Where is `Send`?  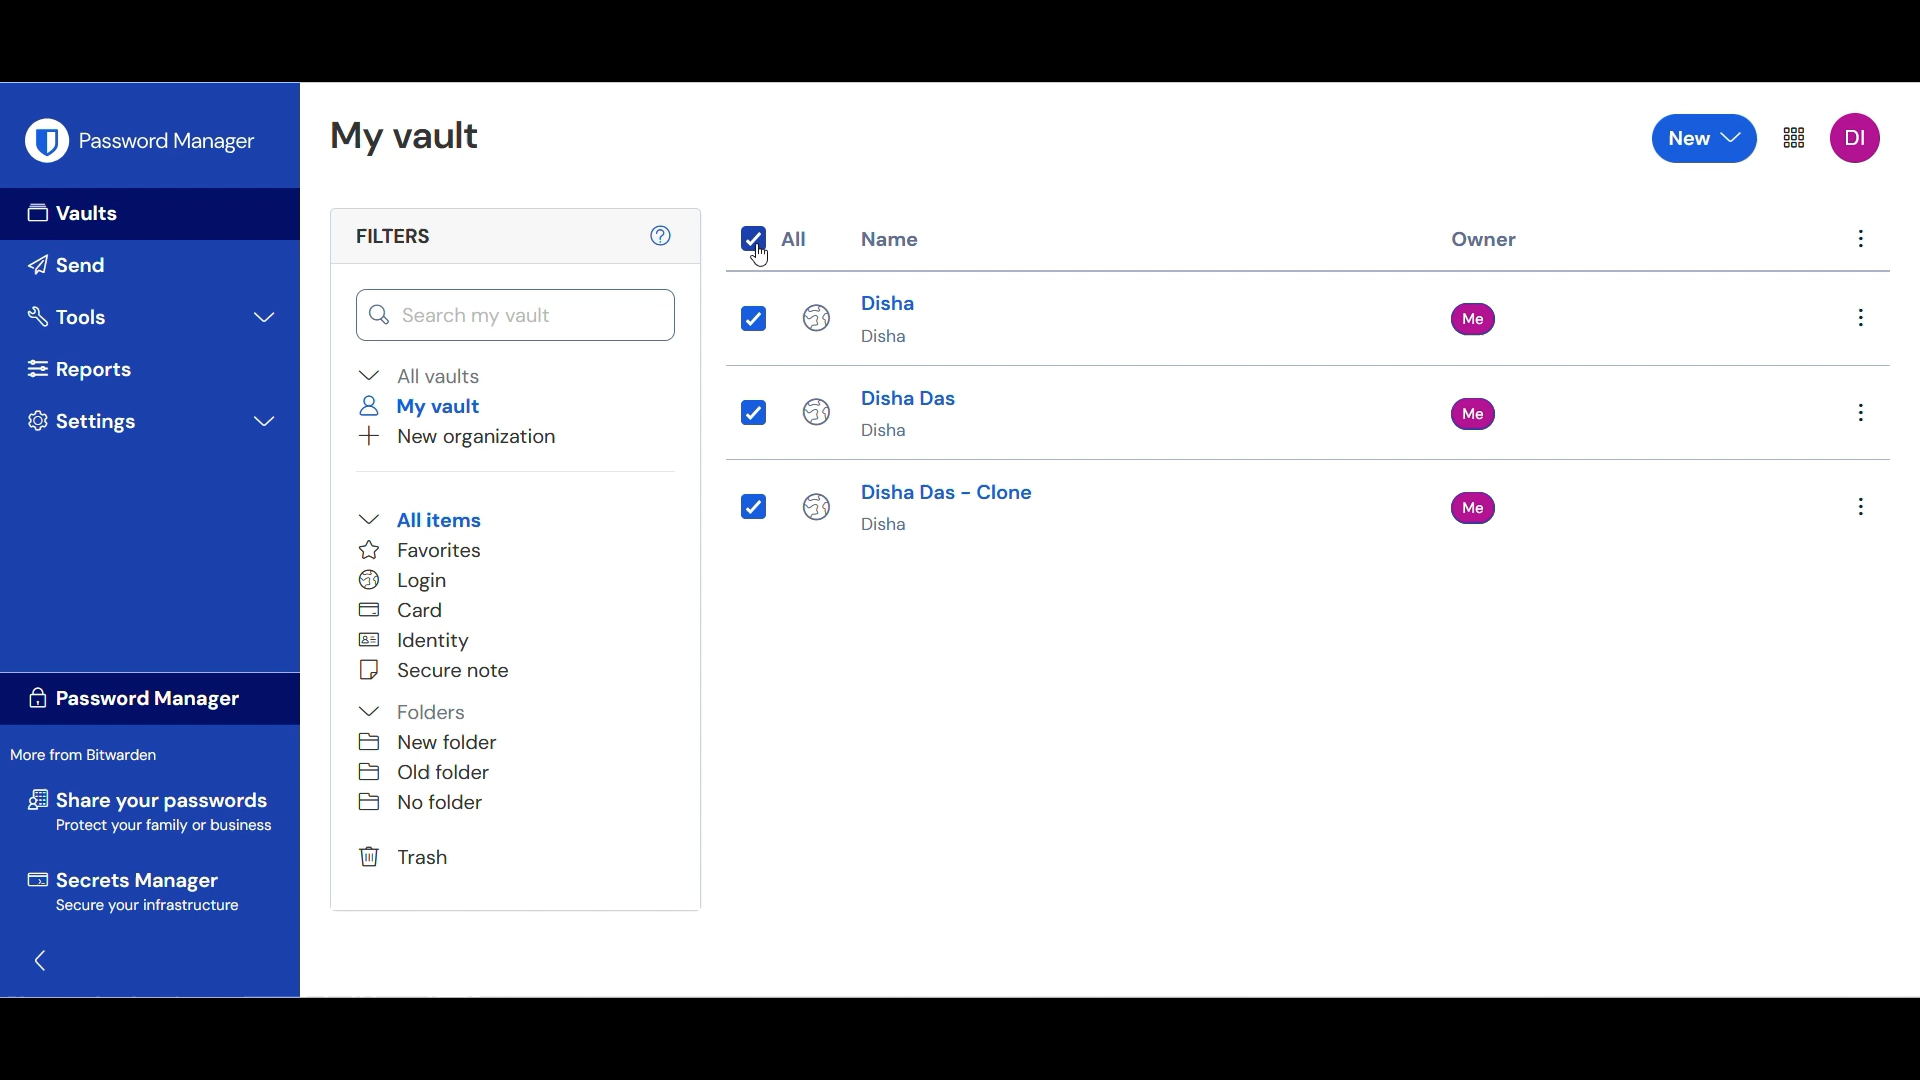
Send is located at coordinates (150, 266).